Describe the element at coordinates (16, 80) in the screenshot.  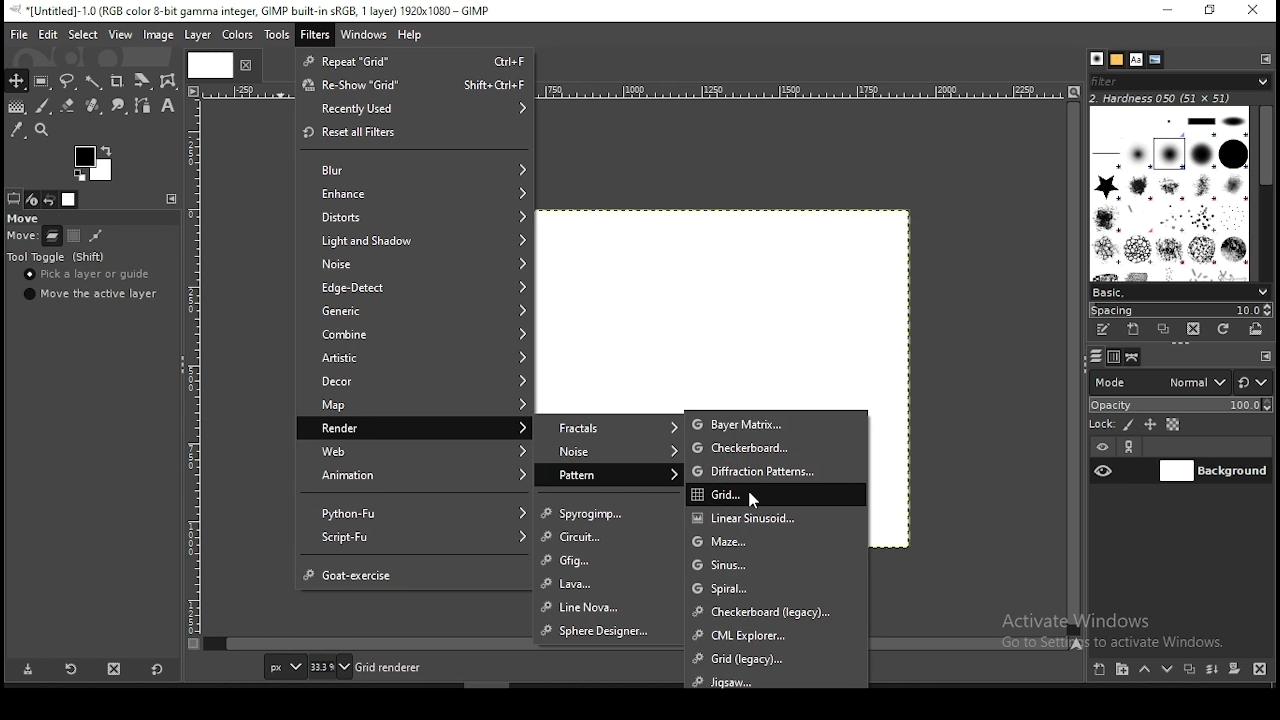
I see `move tool` at that location.